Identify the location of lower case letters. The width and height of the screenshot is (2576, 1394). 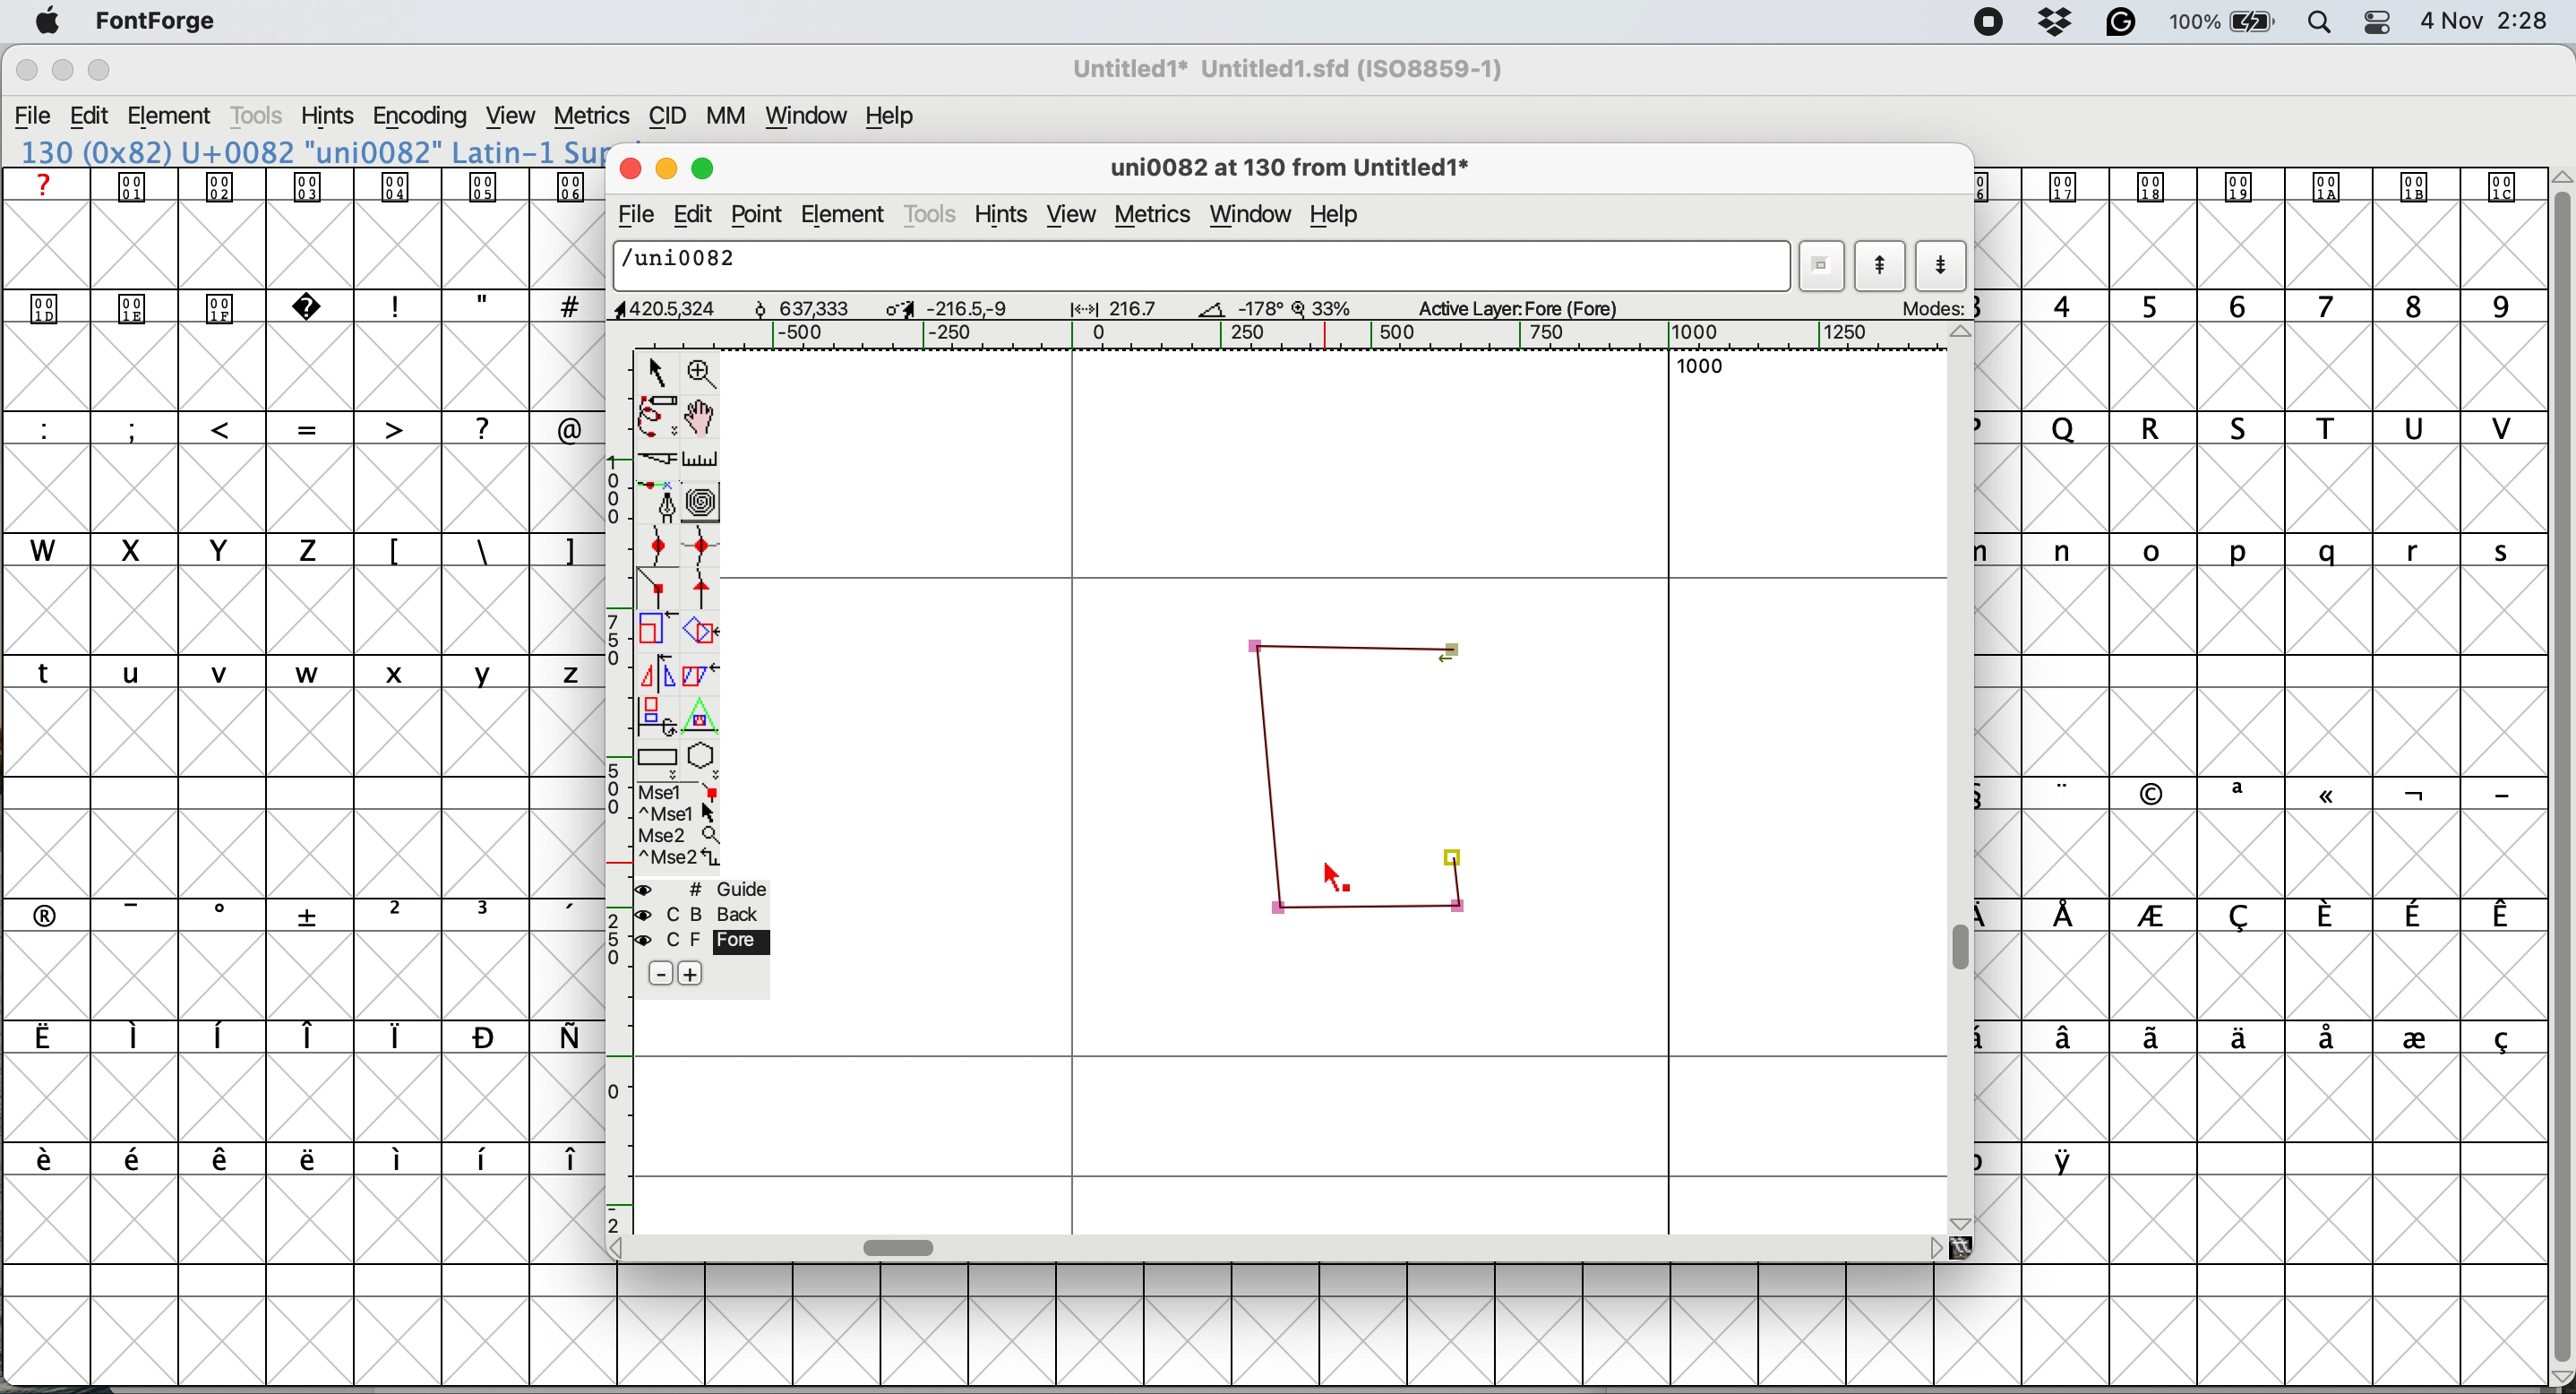
(304, 671).